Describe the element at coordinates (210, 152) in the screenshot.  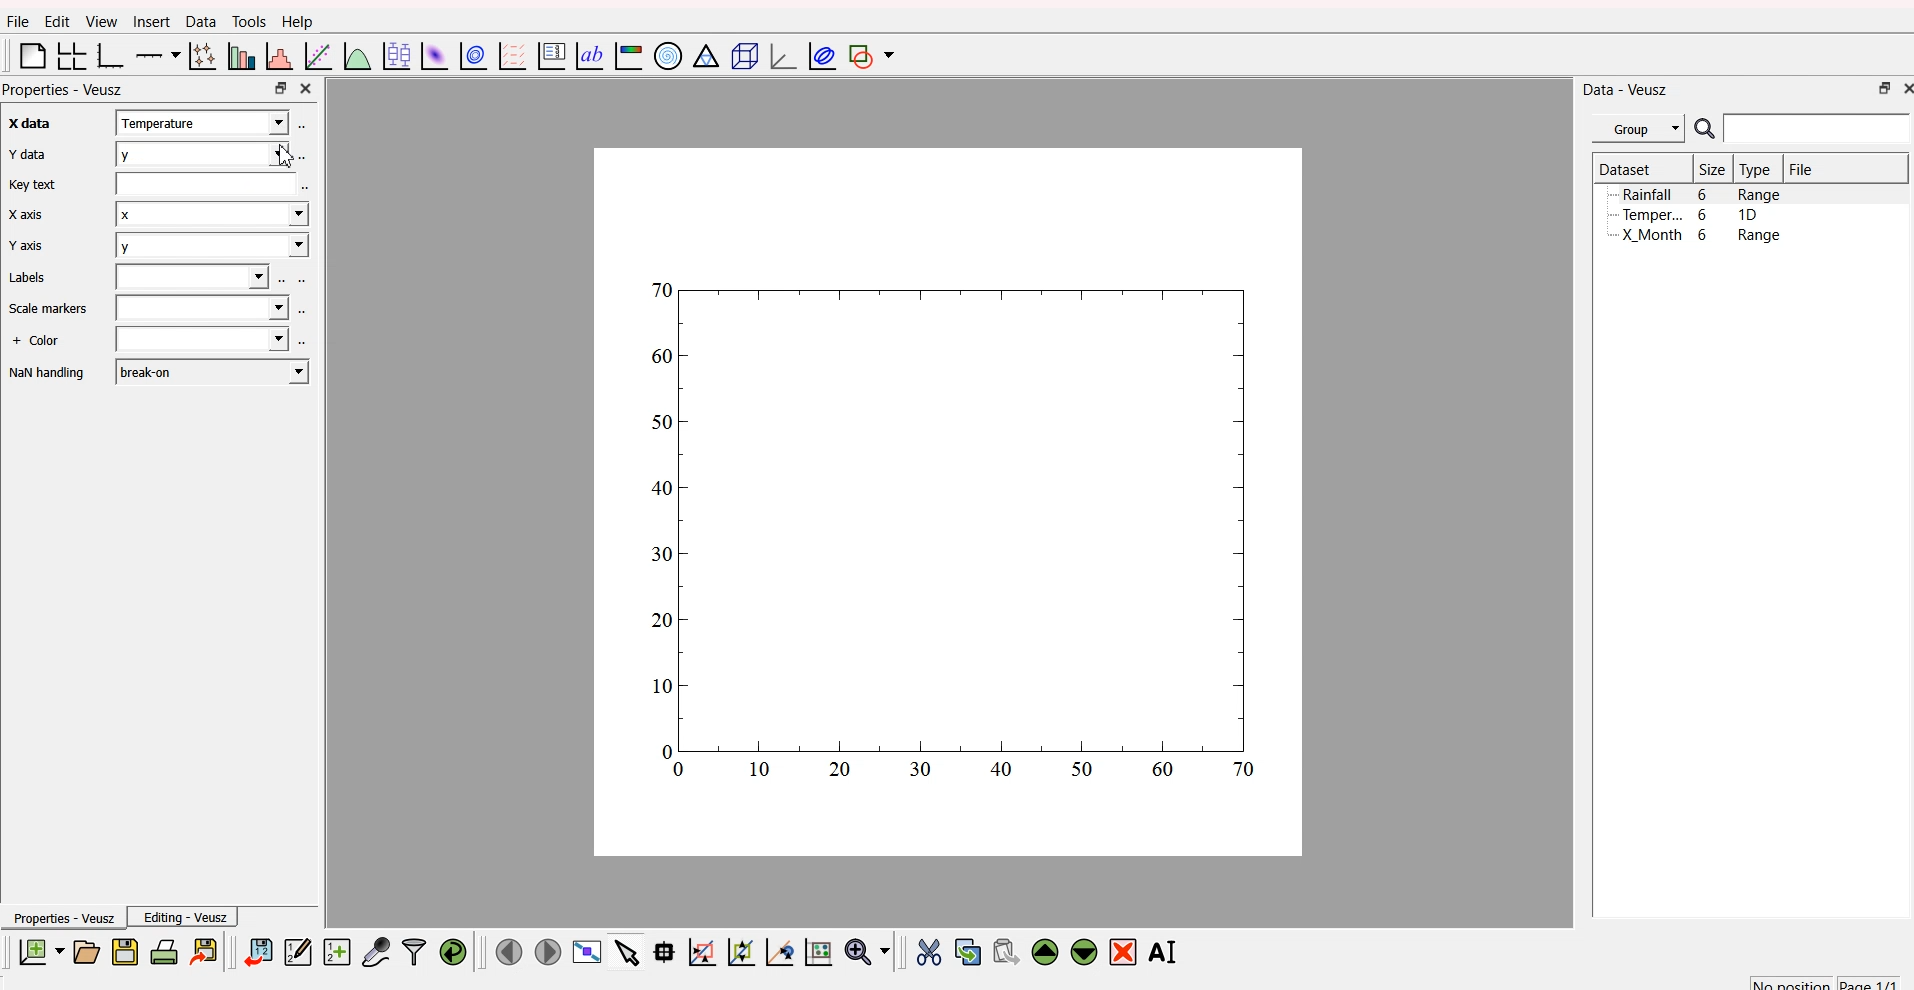
I see `y` at that location.